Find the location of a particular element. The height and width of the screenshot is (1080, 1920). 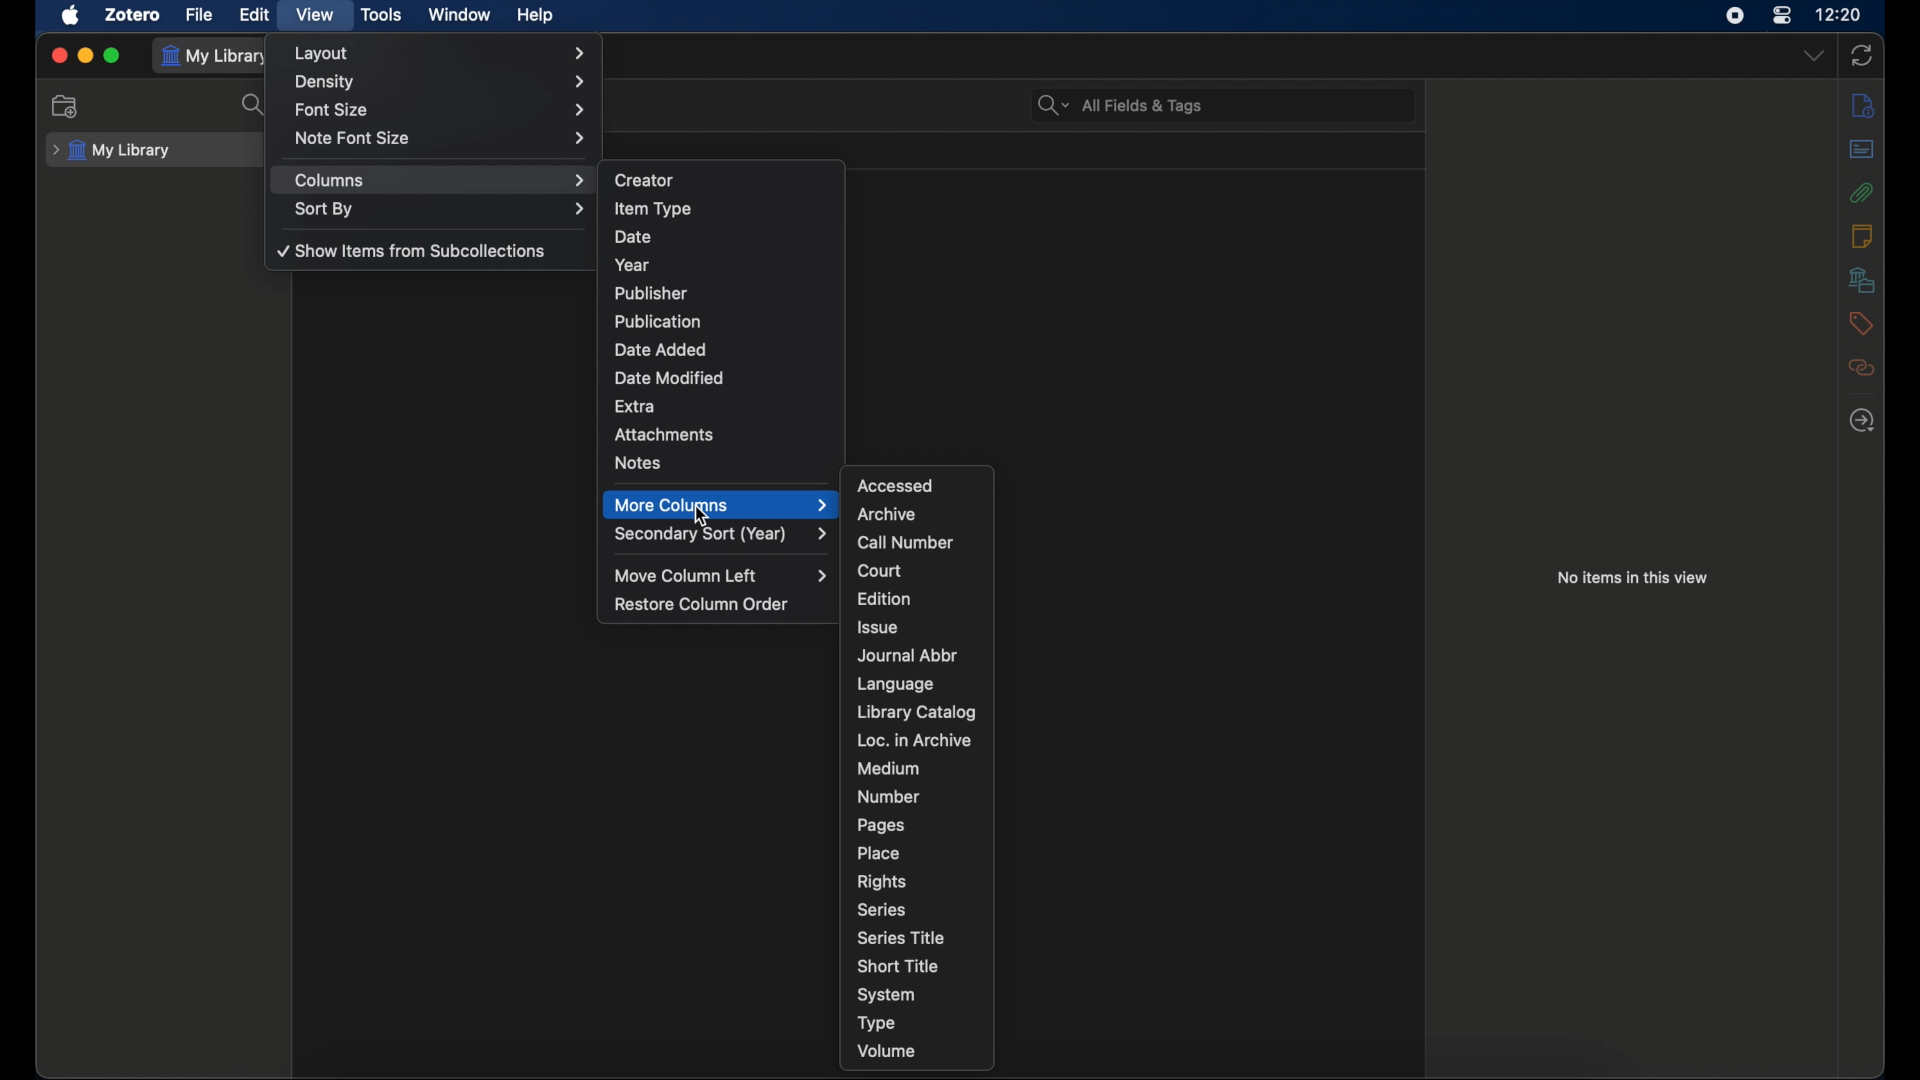

rights is located at coordinates (882, 883).